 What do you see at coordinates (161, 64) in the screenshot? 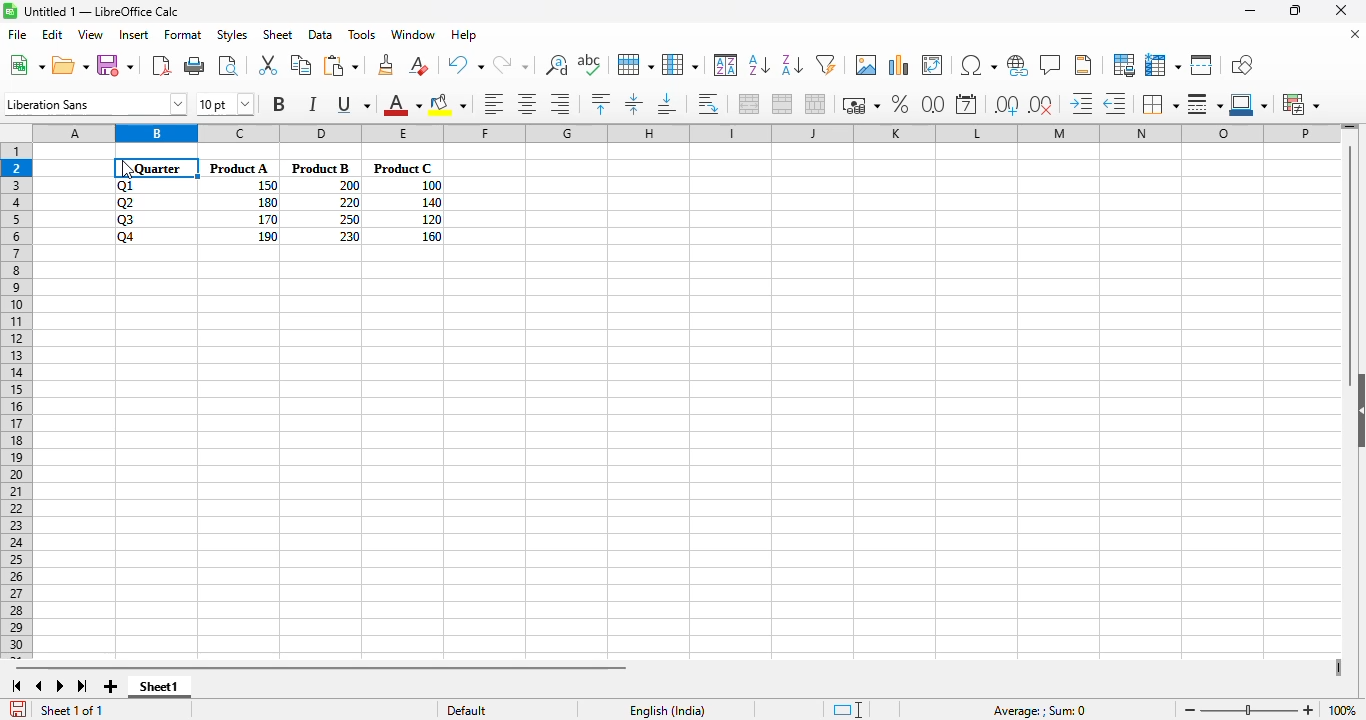
I see `export directly as PDF` at bounding box center [161, 64].